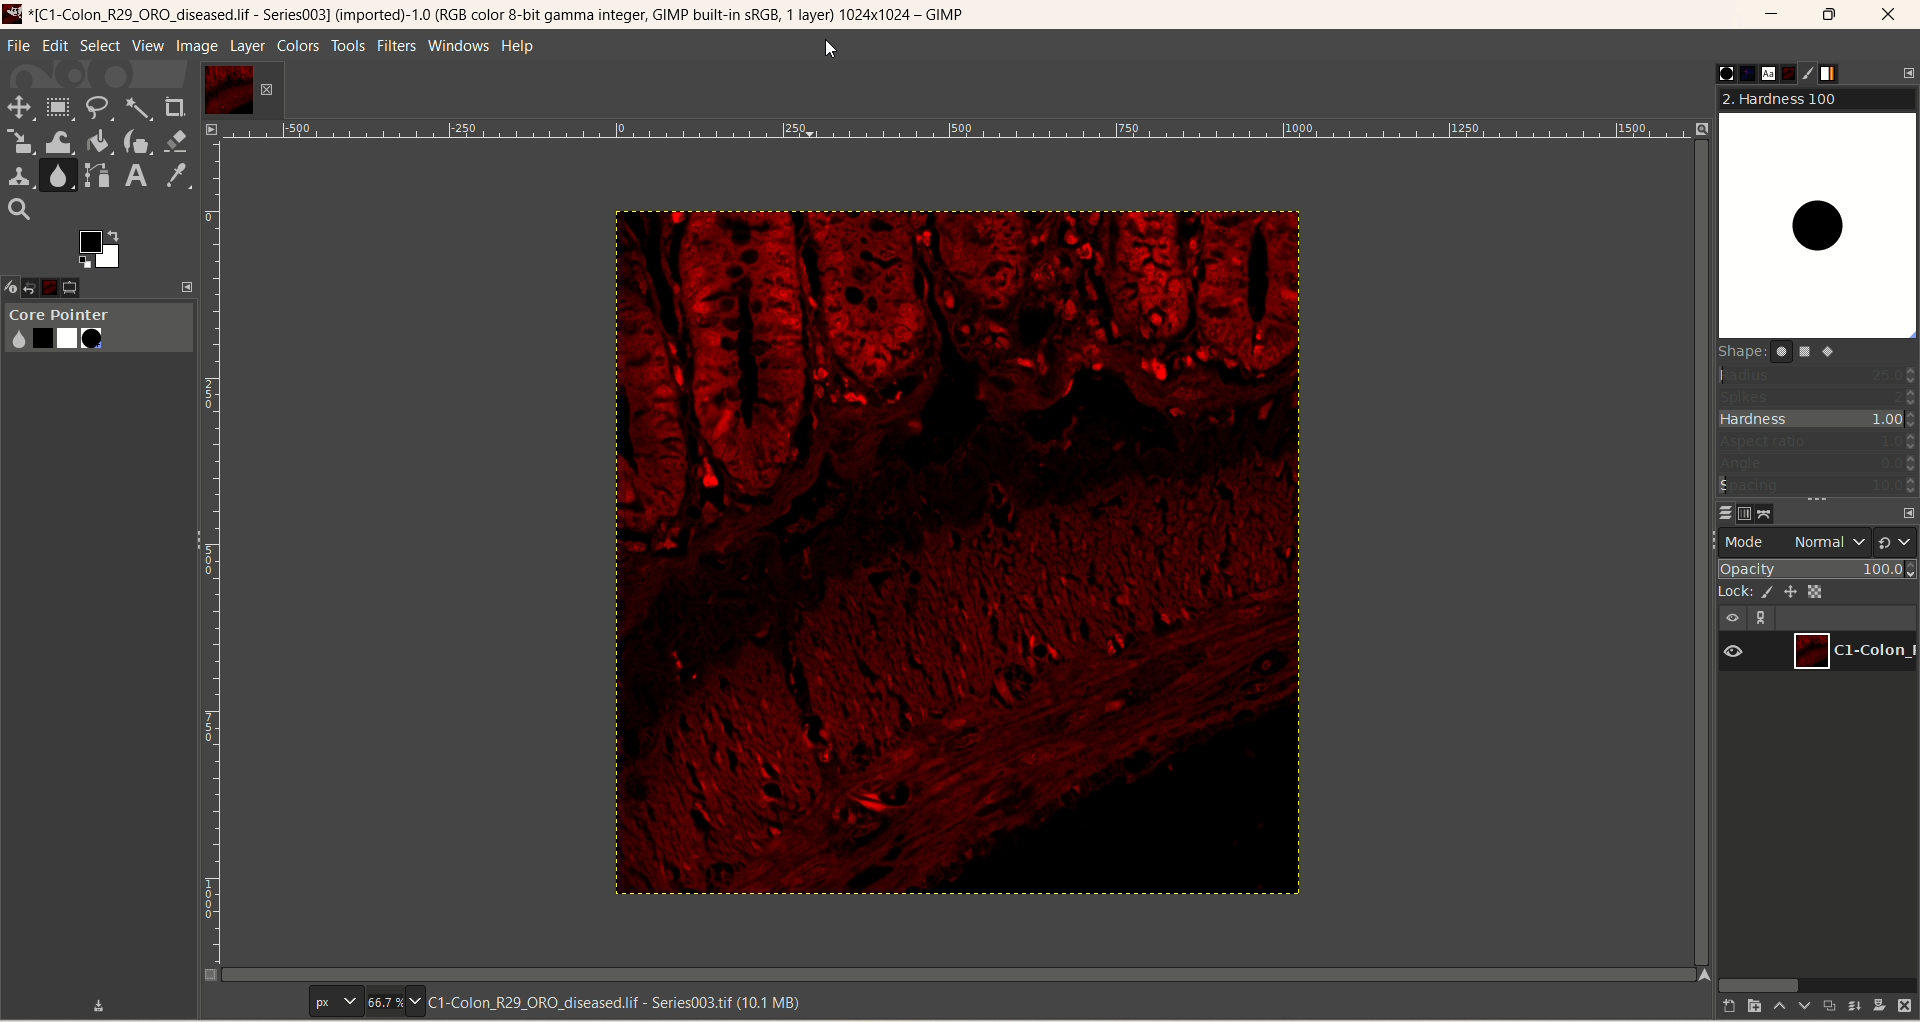  I want to click on angle, so click(1818, 463).